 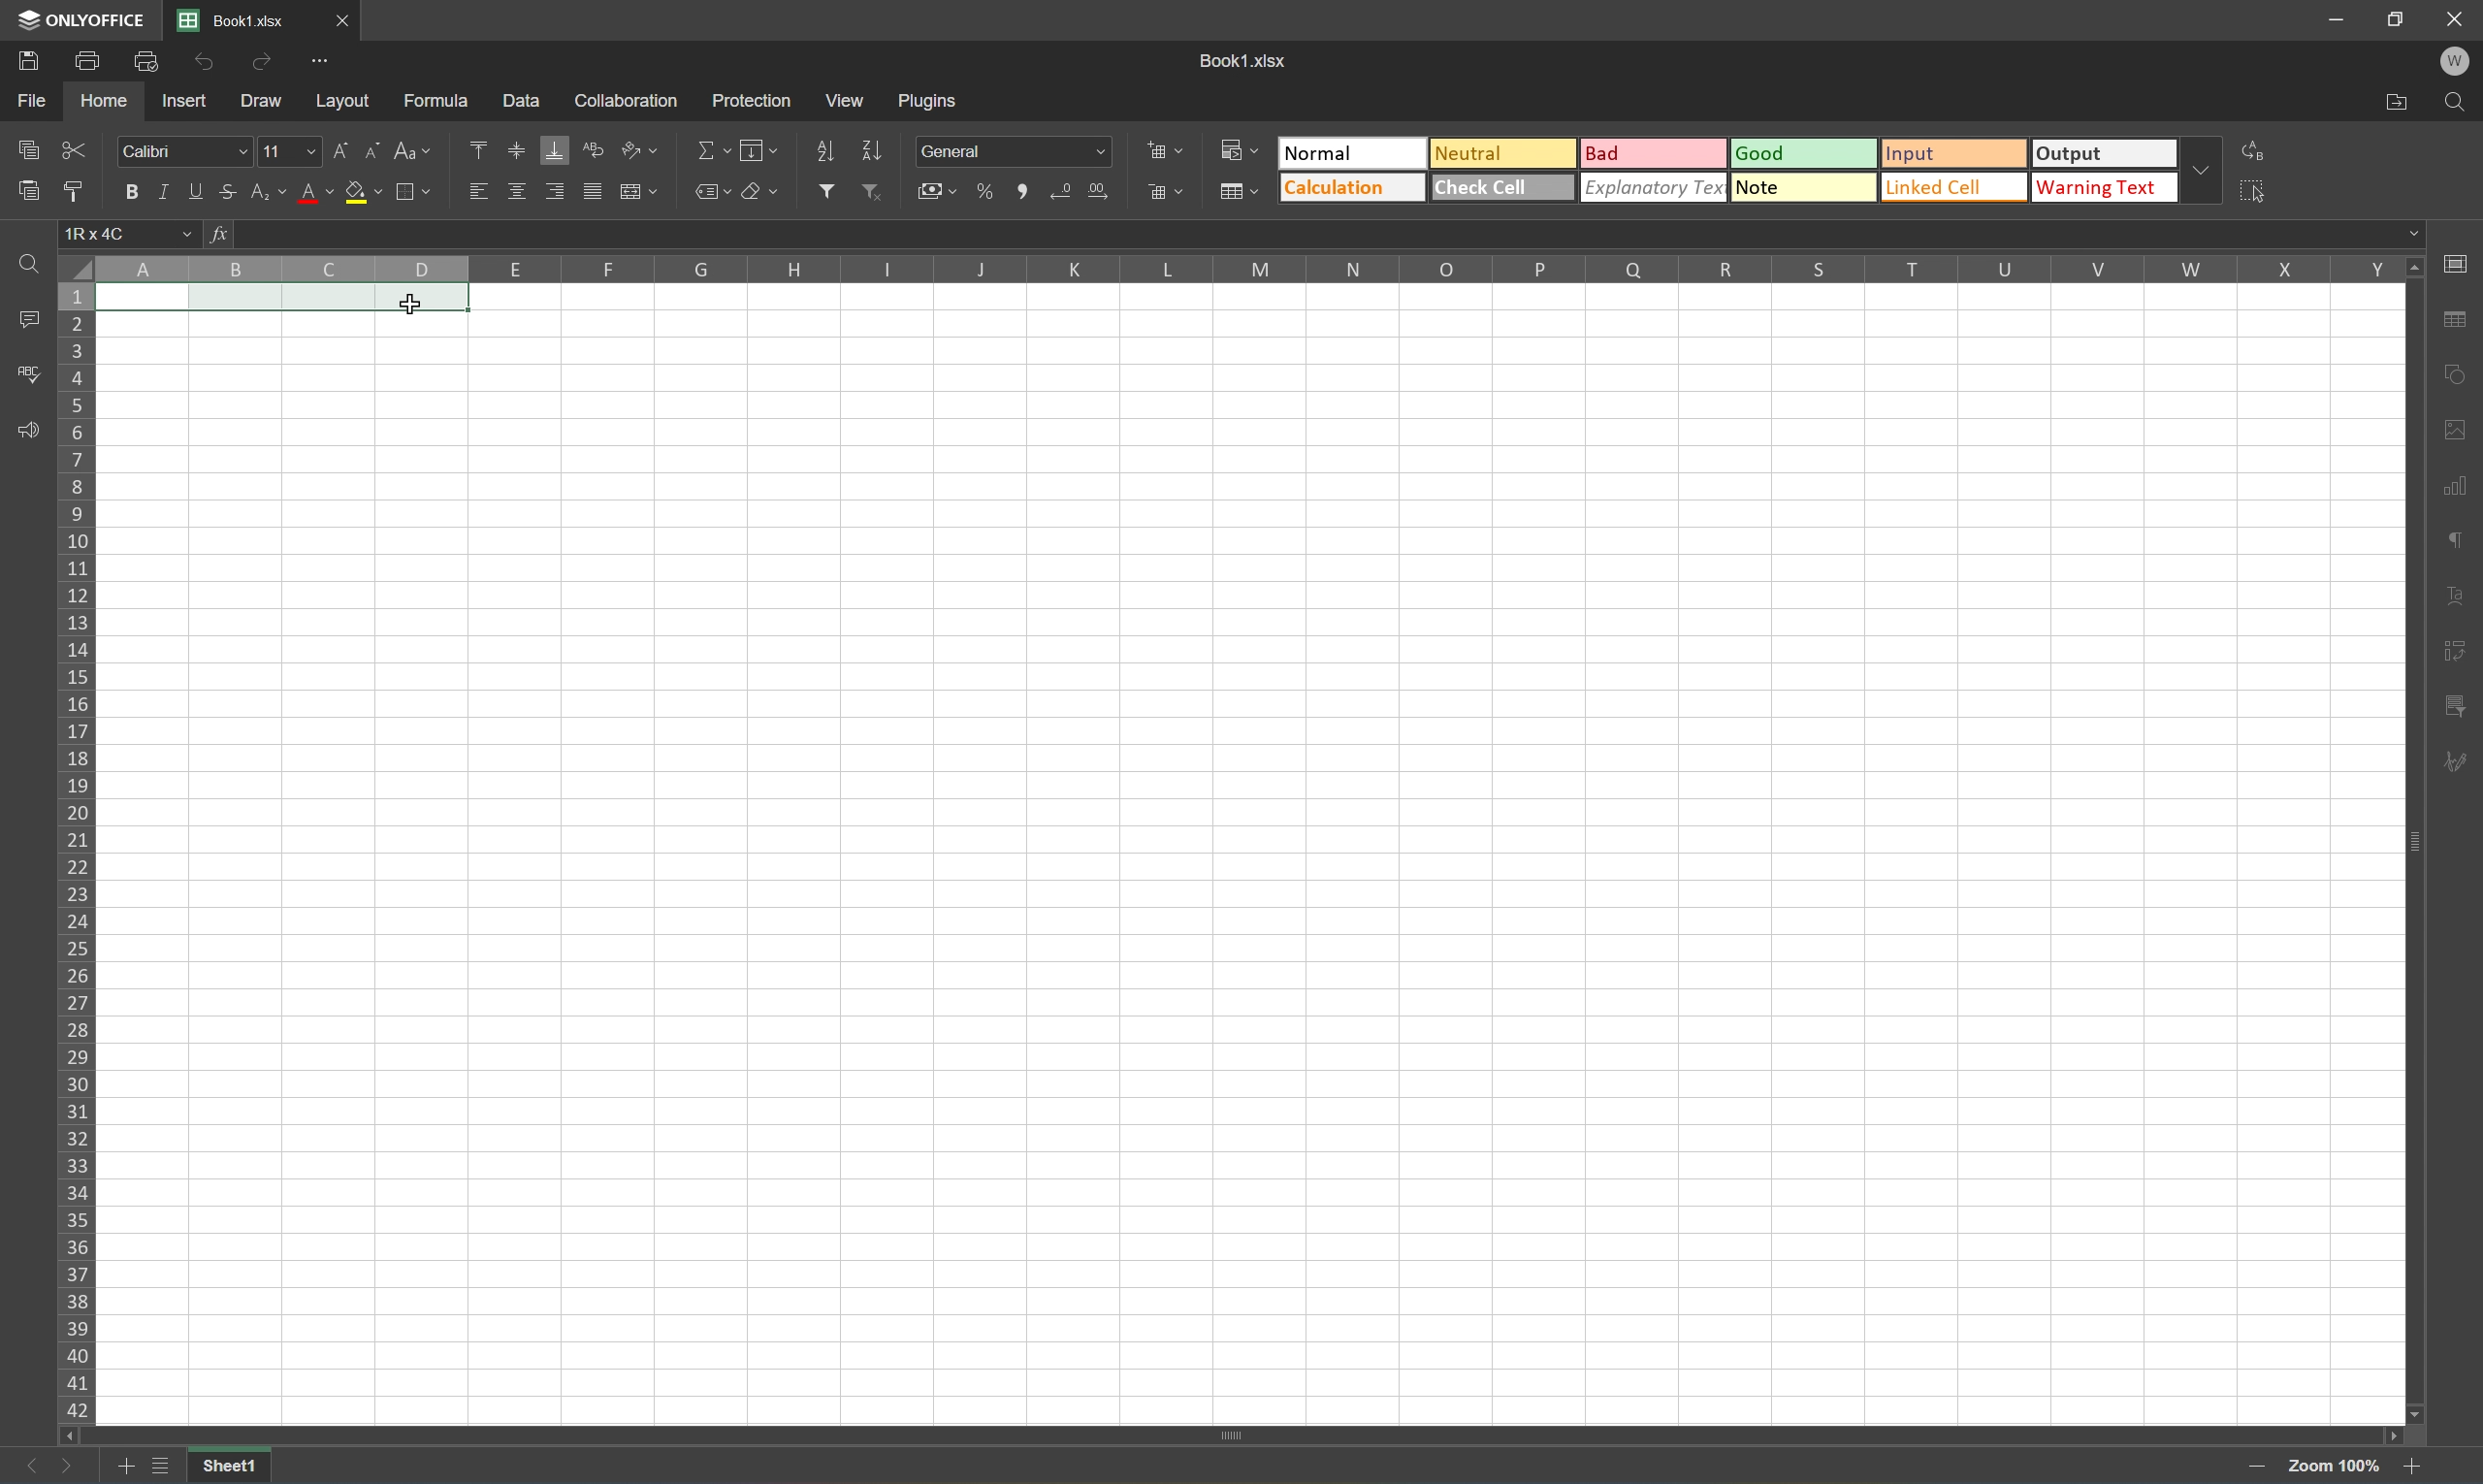 I want to click on Scroll up, so click(x=2415, y=269).